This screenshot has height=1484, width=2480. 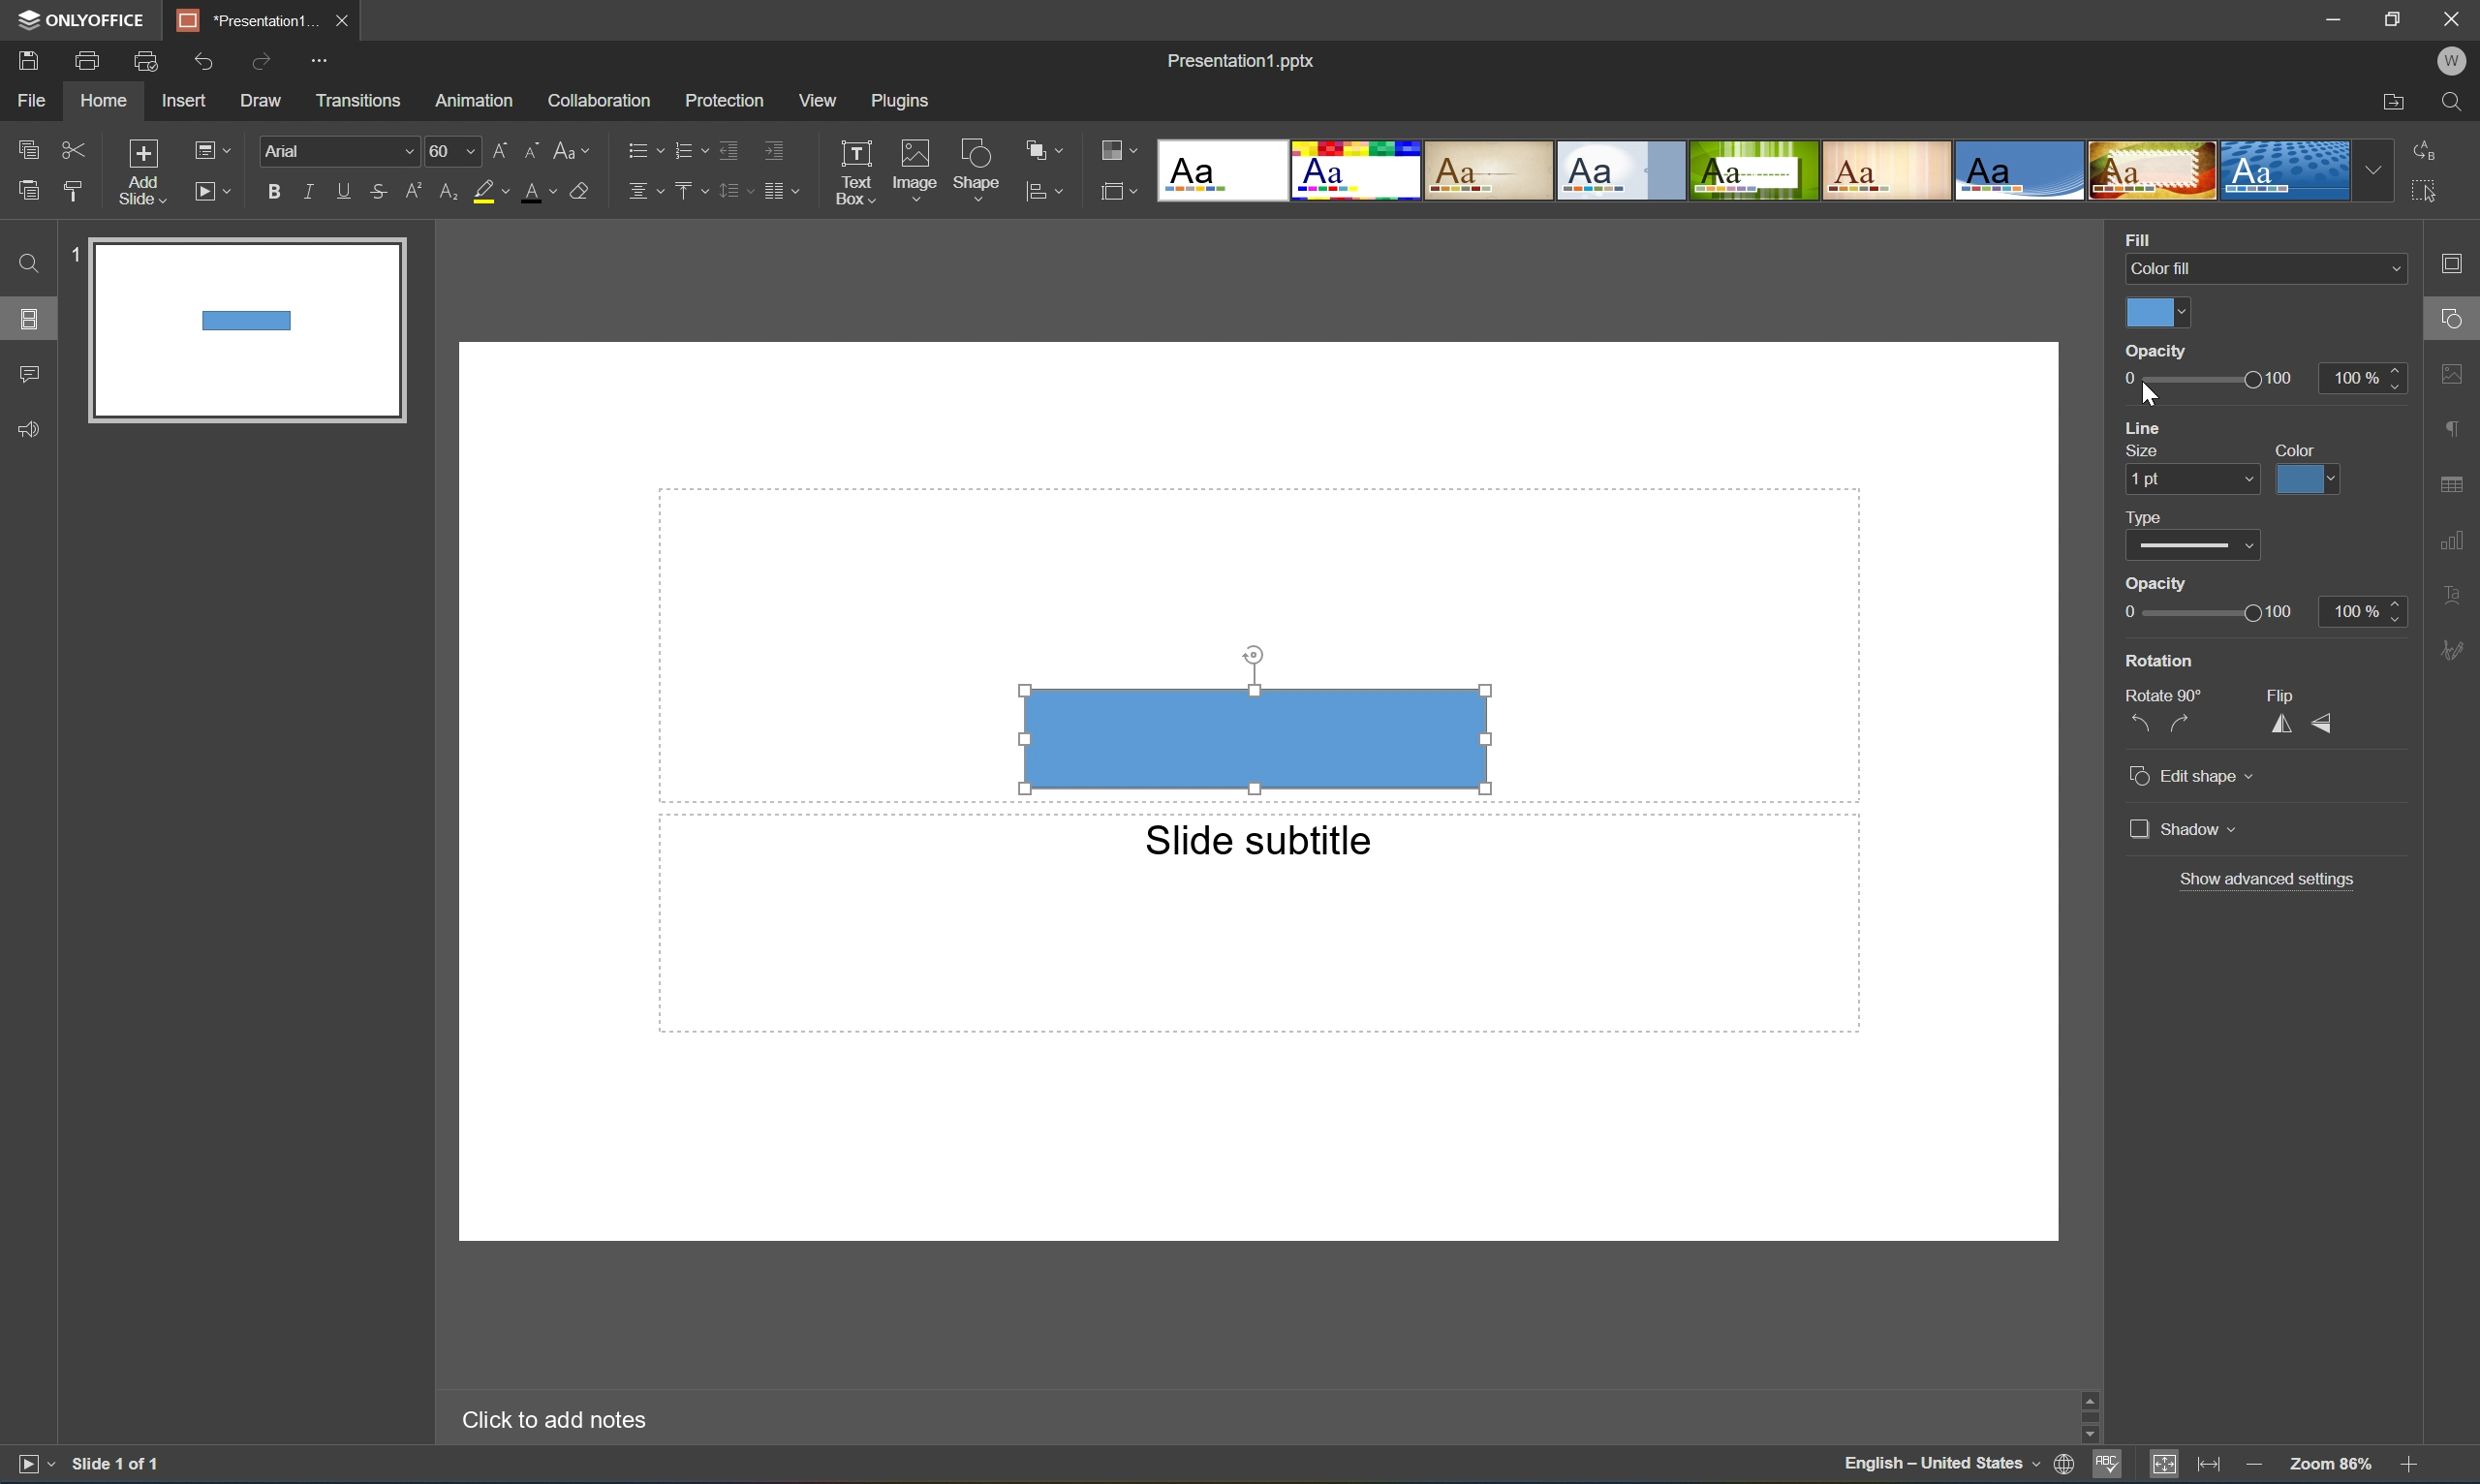 What do you see at coordinates (815, 98) in the screenshot?
I see `View` at bounding box center [815, 98].